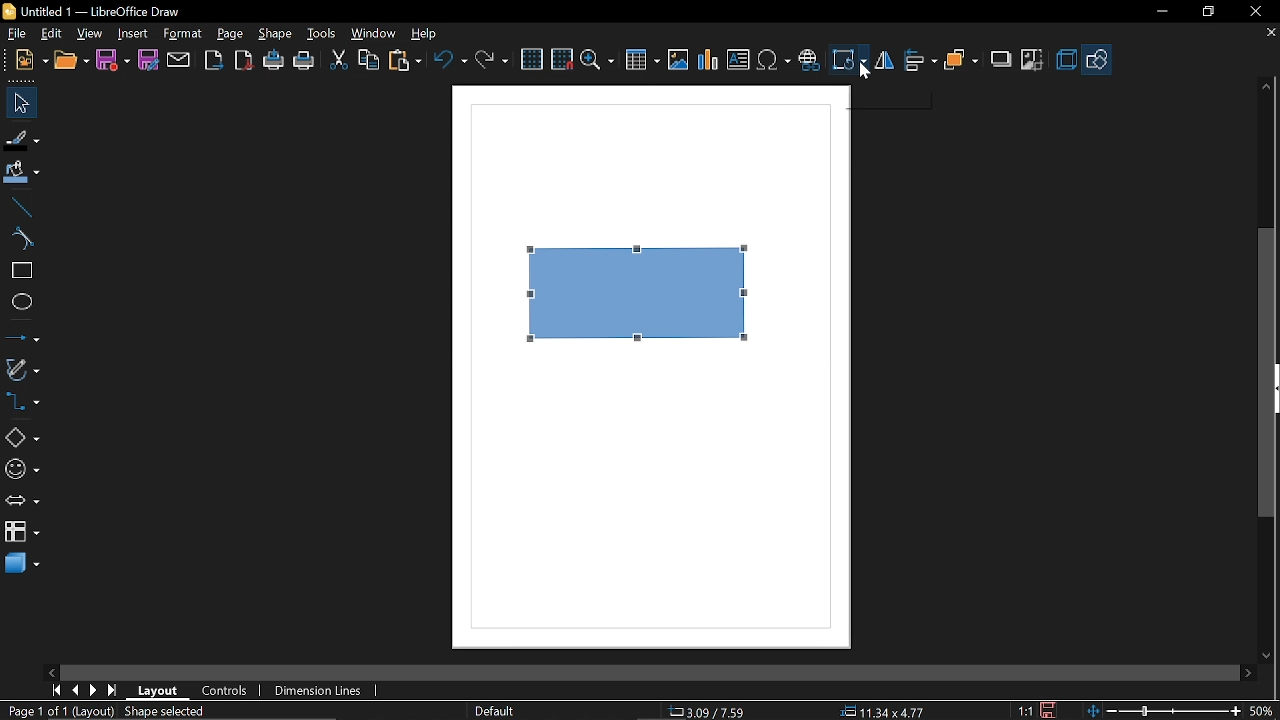 The image size is (1280, 720). I want to click on Symbol shapes, so click(21, 470).